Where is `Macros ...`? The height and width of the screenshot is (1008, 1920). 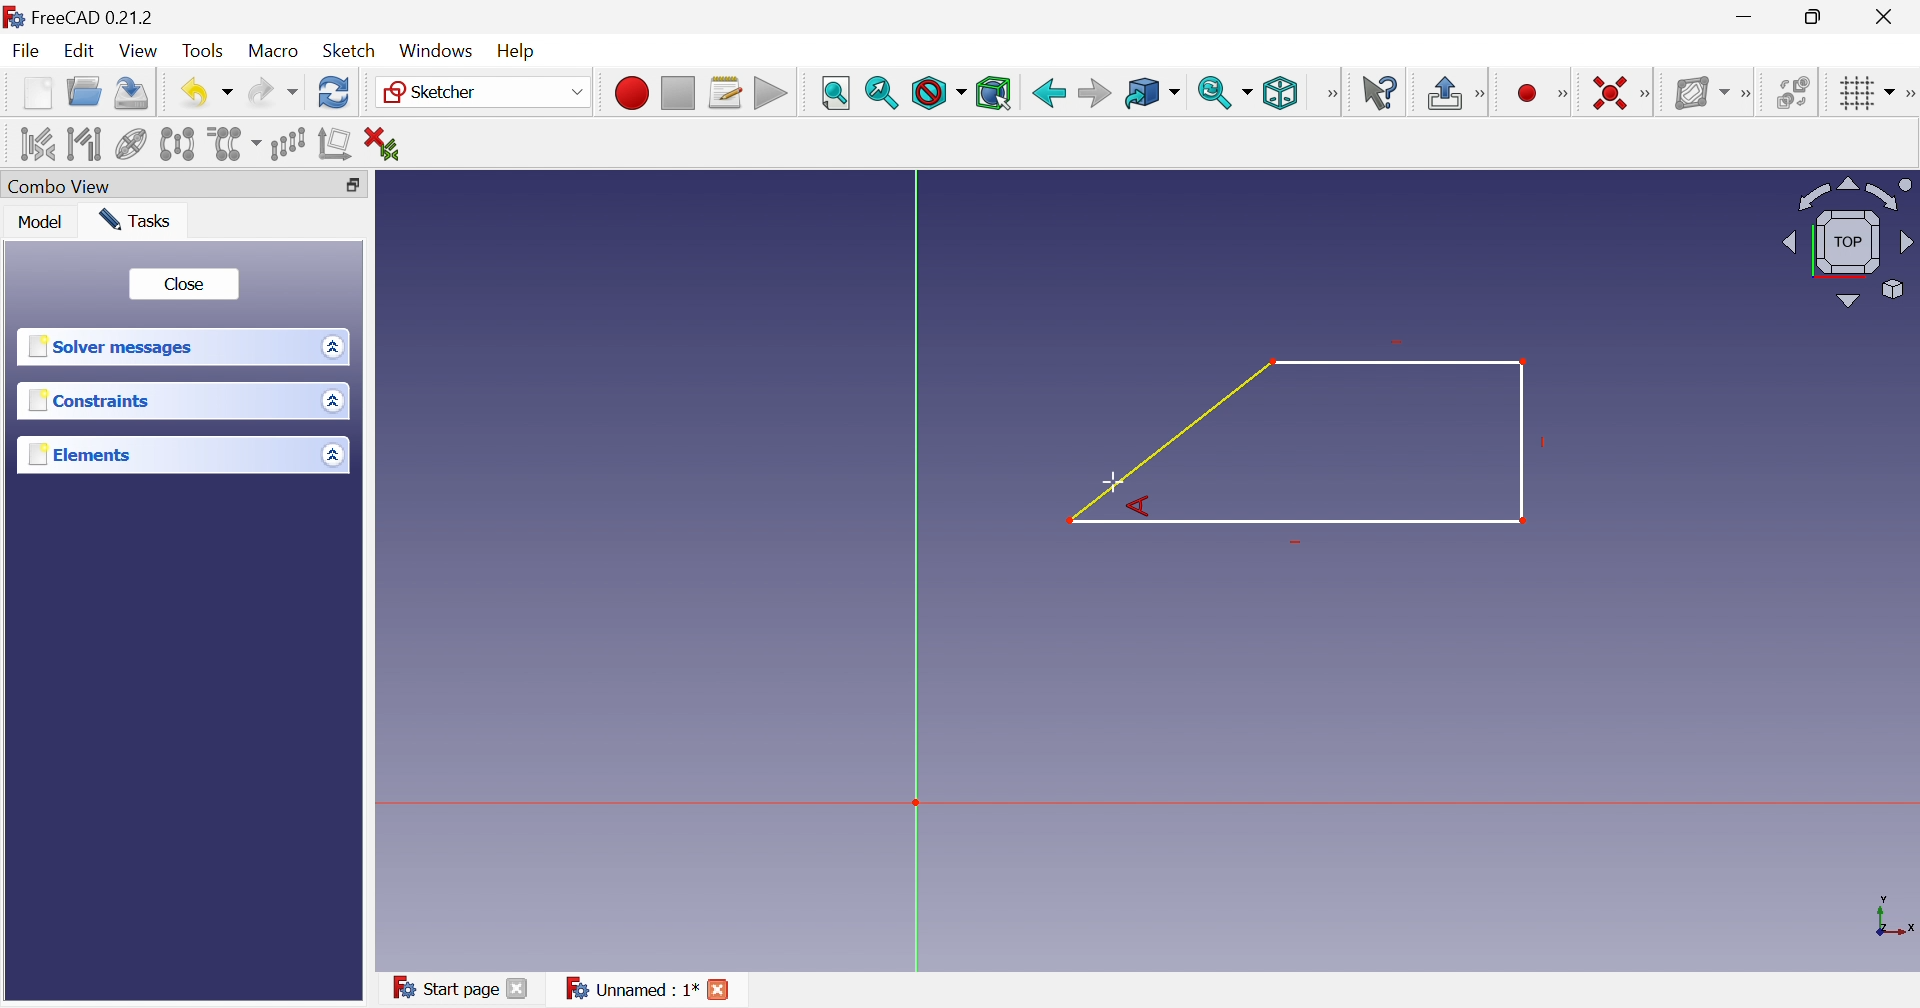 Macros ... is located at coordinates (725, 92).